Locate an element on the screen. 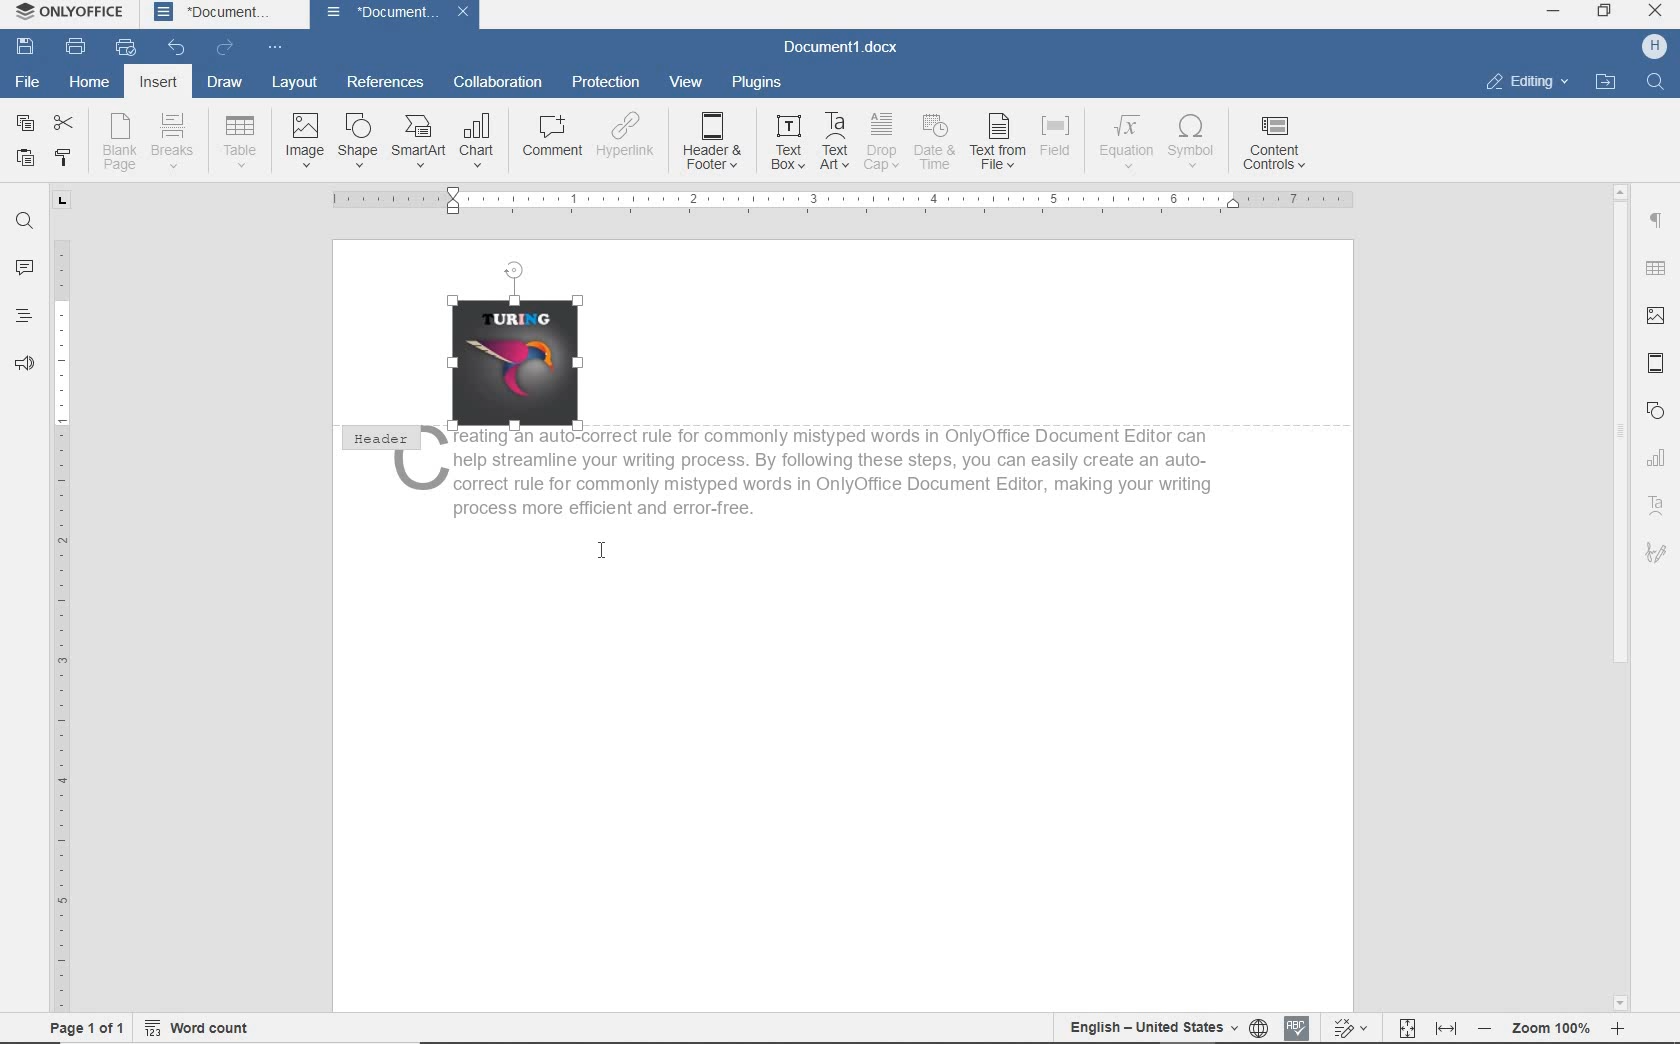  DOCUMENT .docx is located at coordinates (841, 46).